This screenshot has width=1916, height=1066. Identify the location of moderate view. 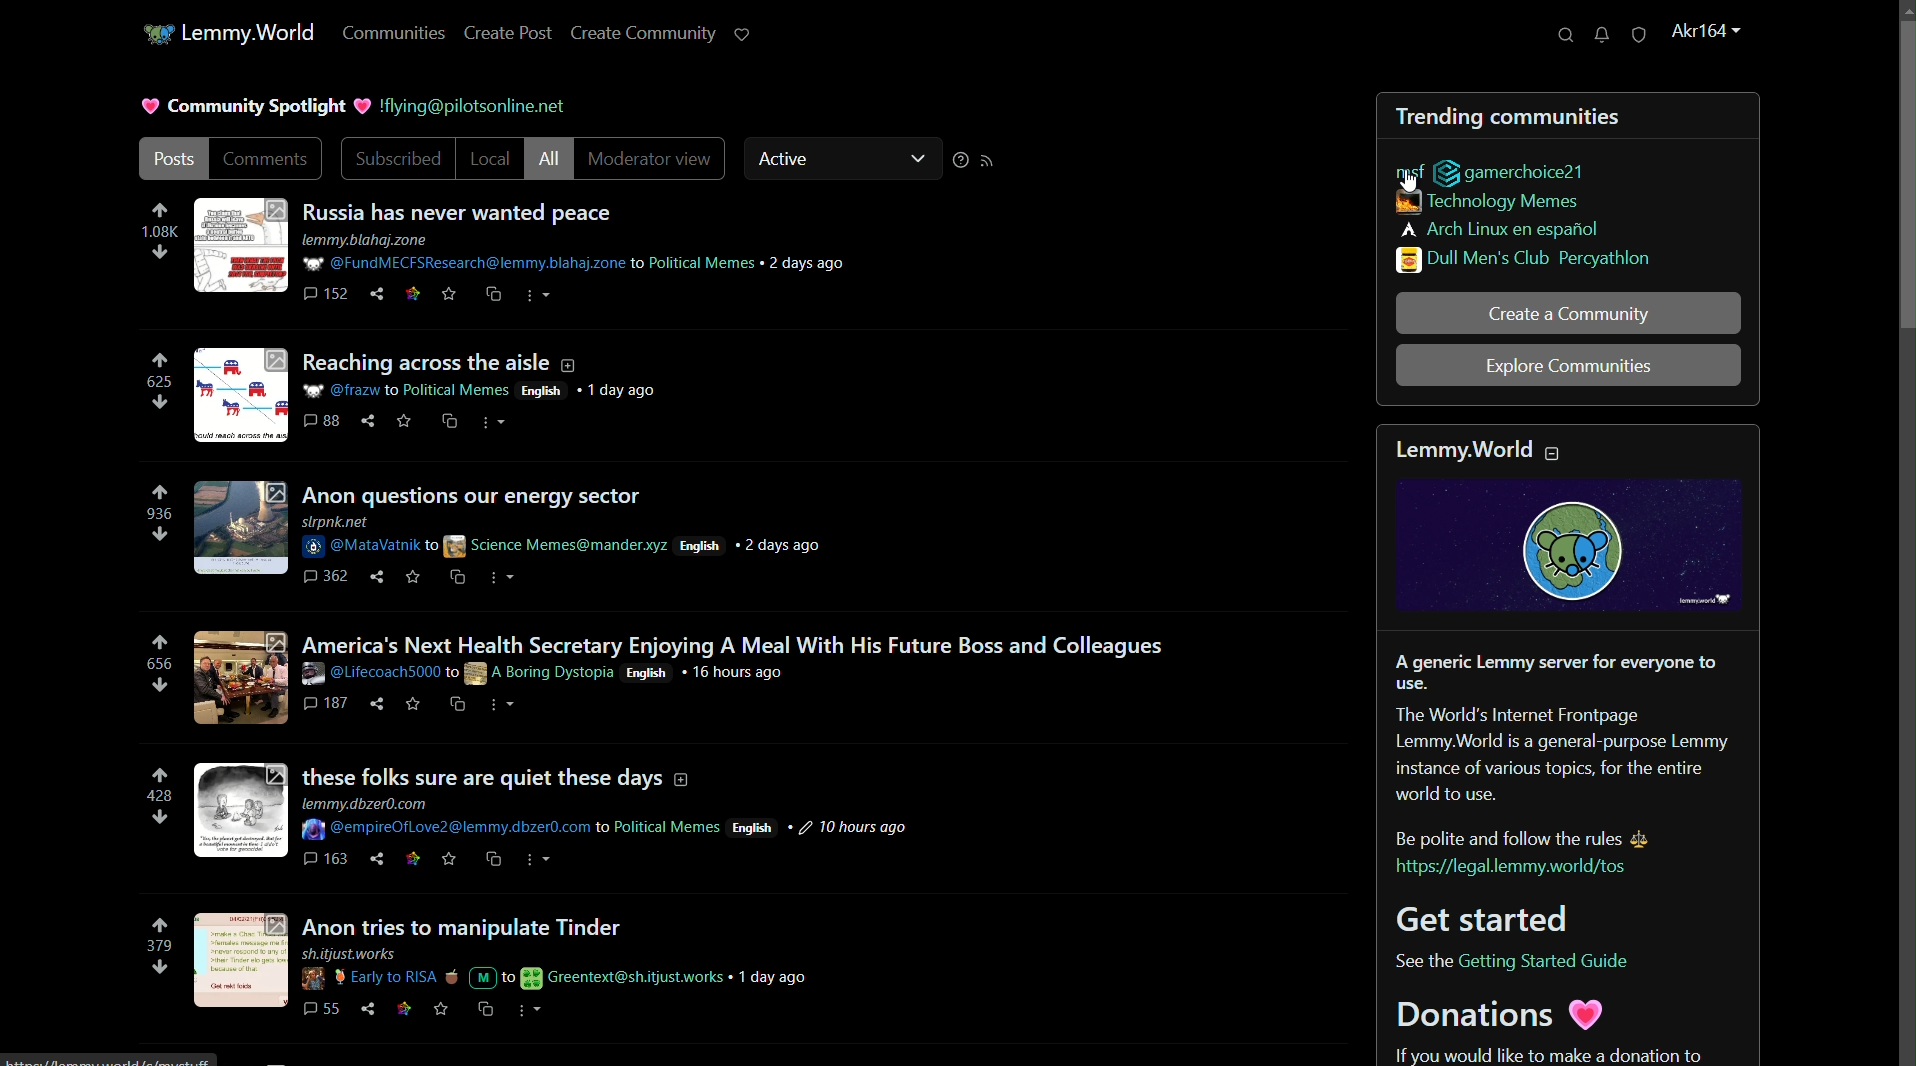
(652, 159).